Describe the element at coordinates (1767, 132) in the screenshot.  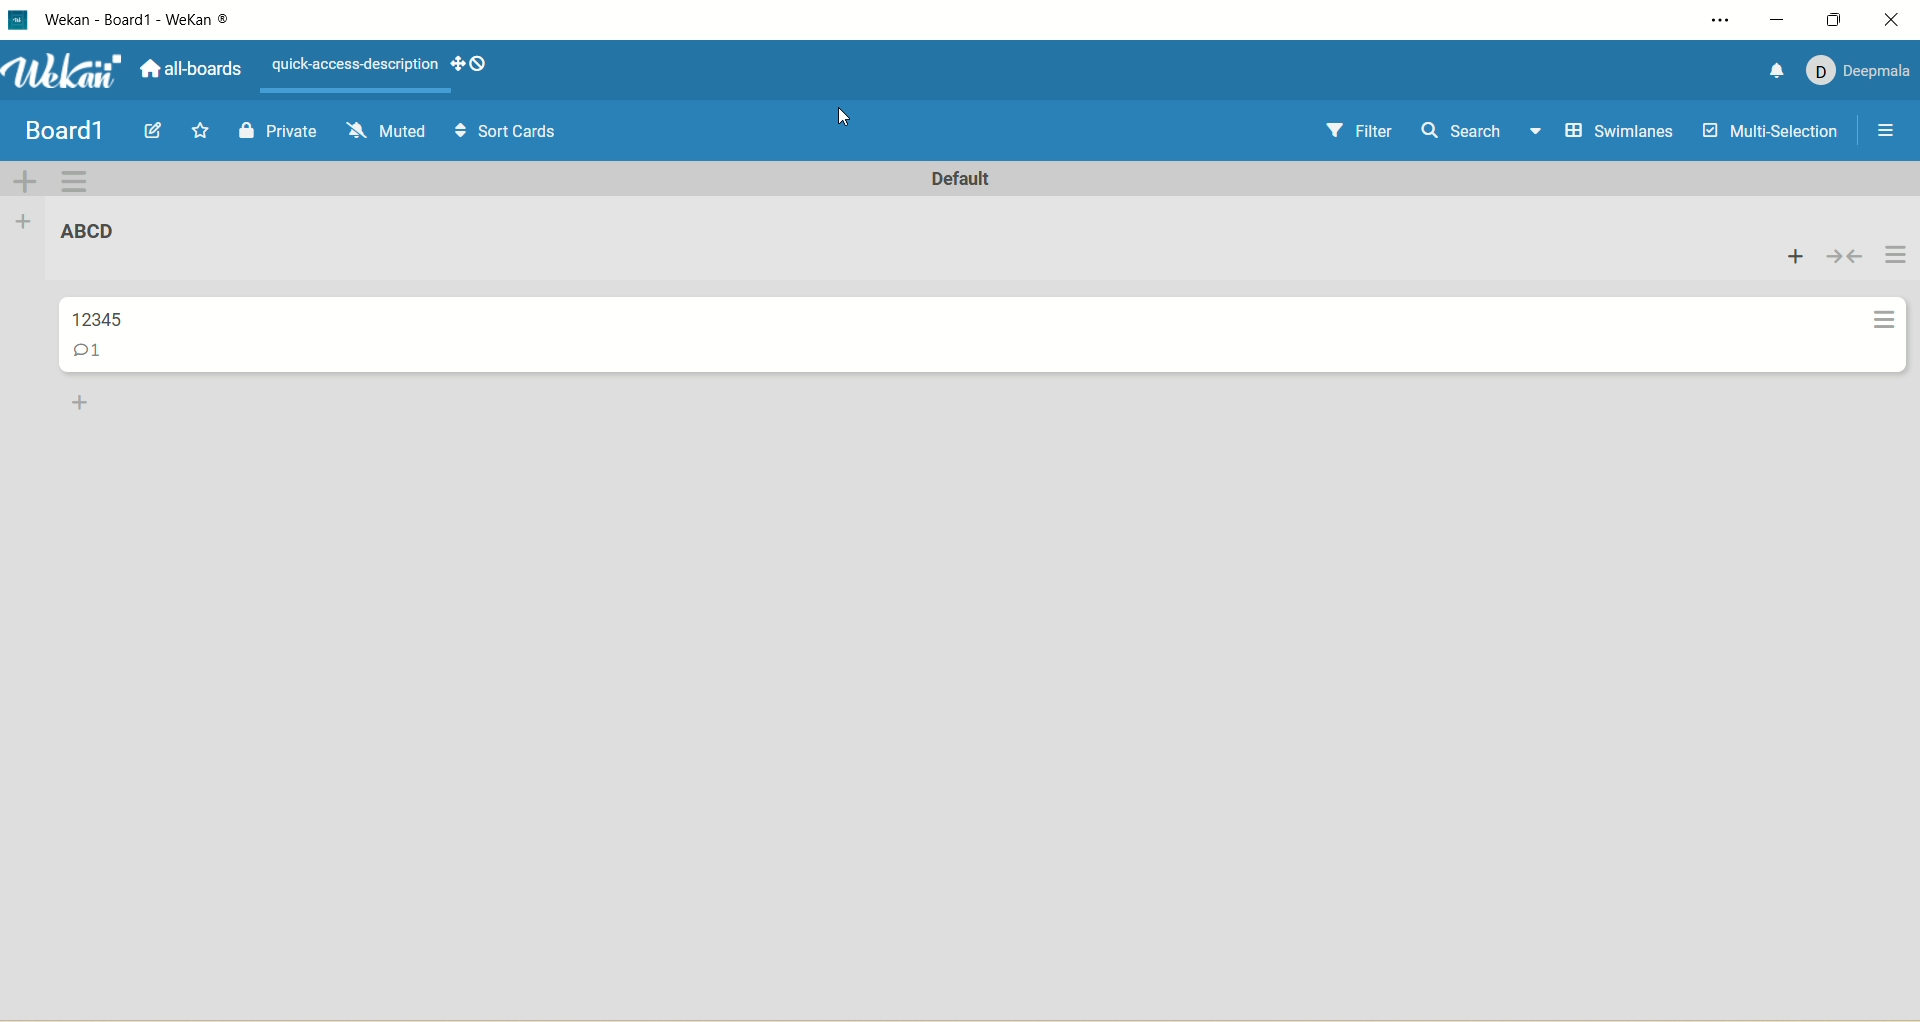
I see `multi-selection` at that location.